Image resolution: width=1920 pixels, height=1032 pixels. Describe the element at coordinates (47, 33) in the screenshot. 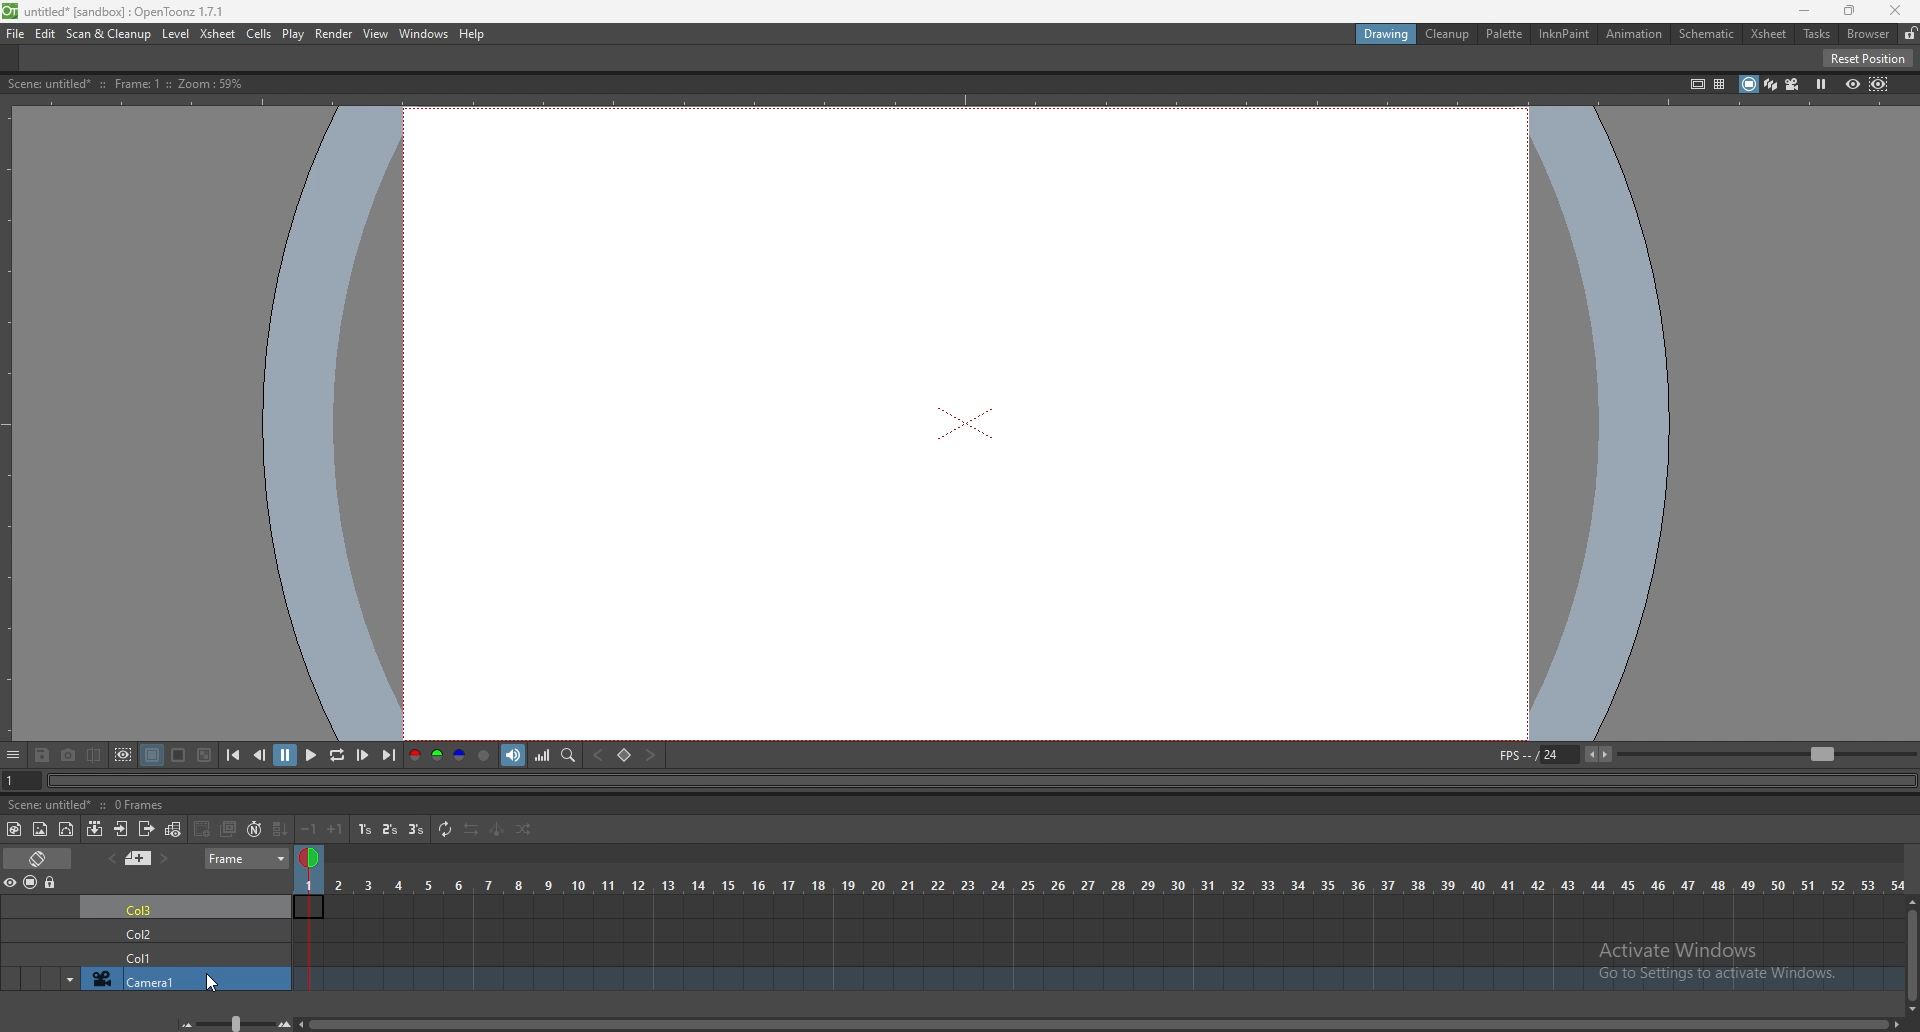

I see `edit` at that location.